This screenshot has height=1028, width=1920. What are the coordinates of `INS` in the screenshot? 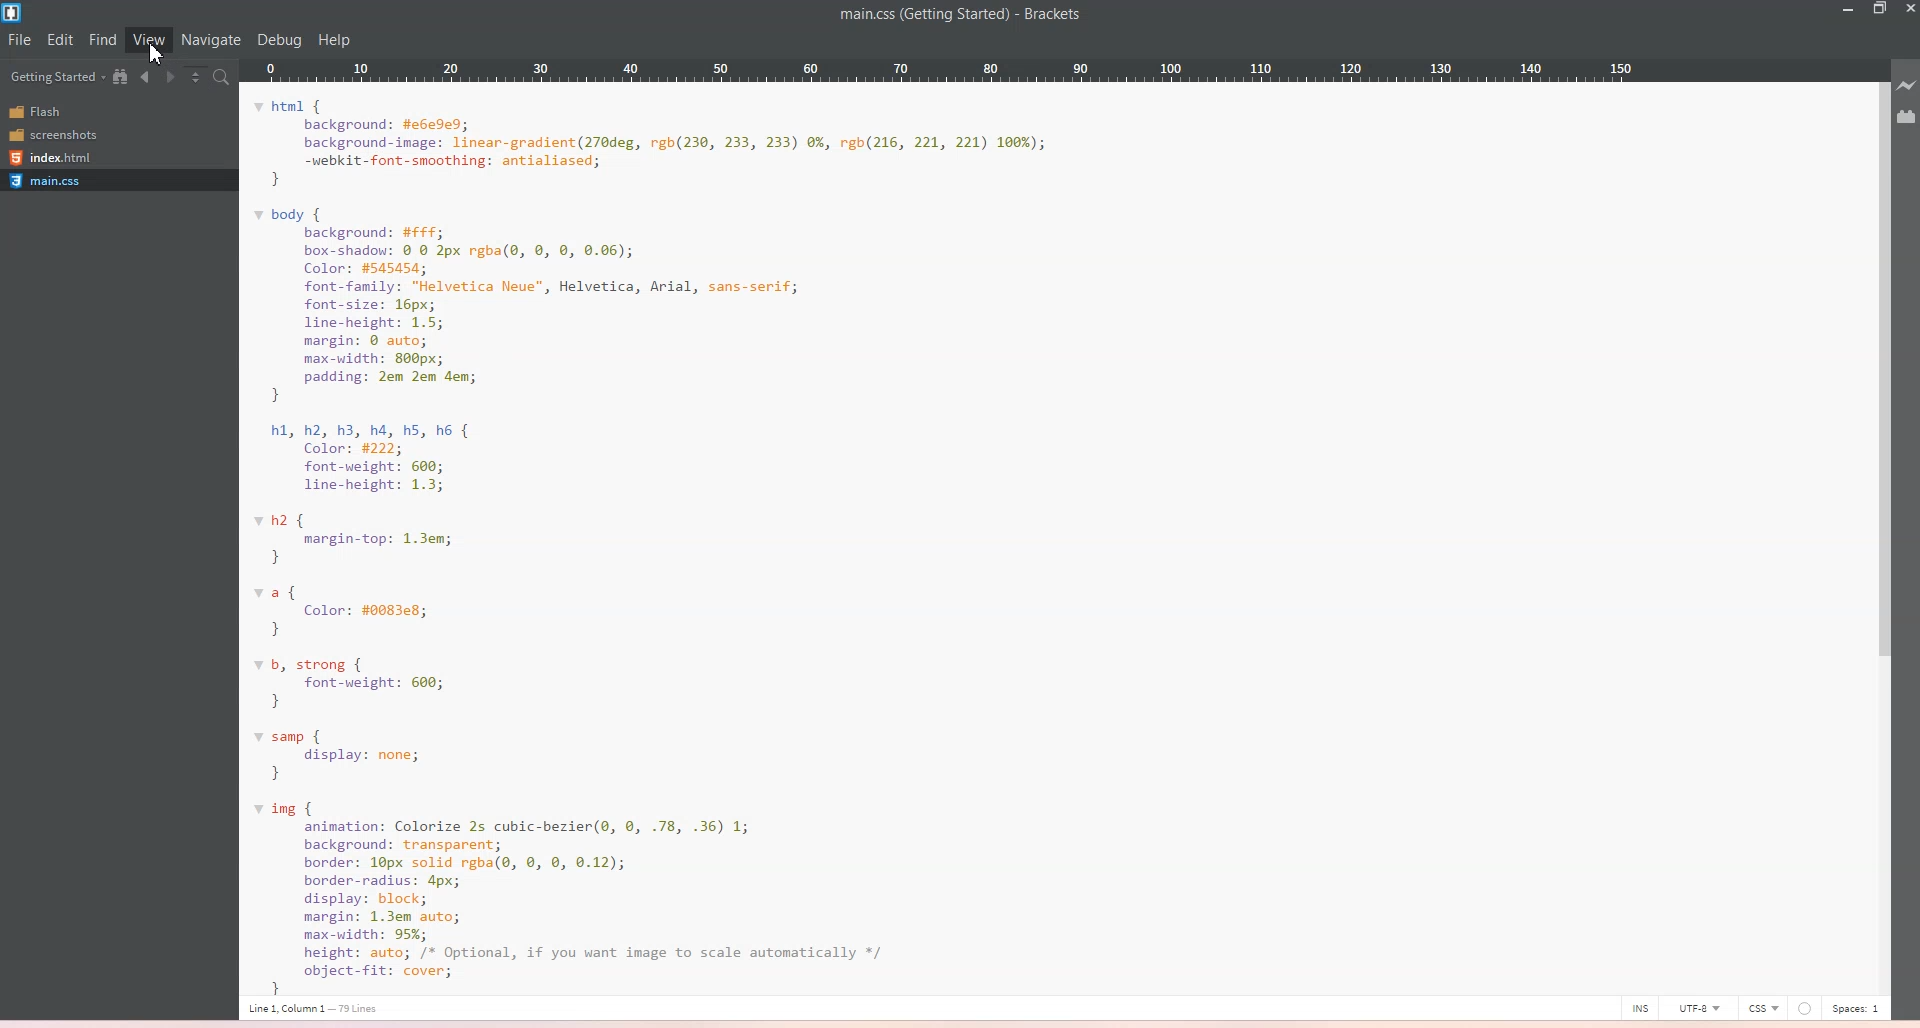 It's located at (1639, 1007).